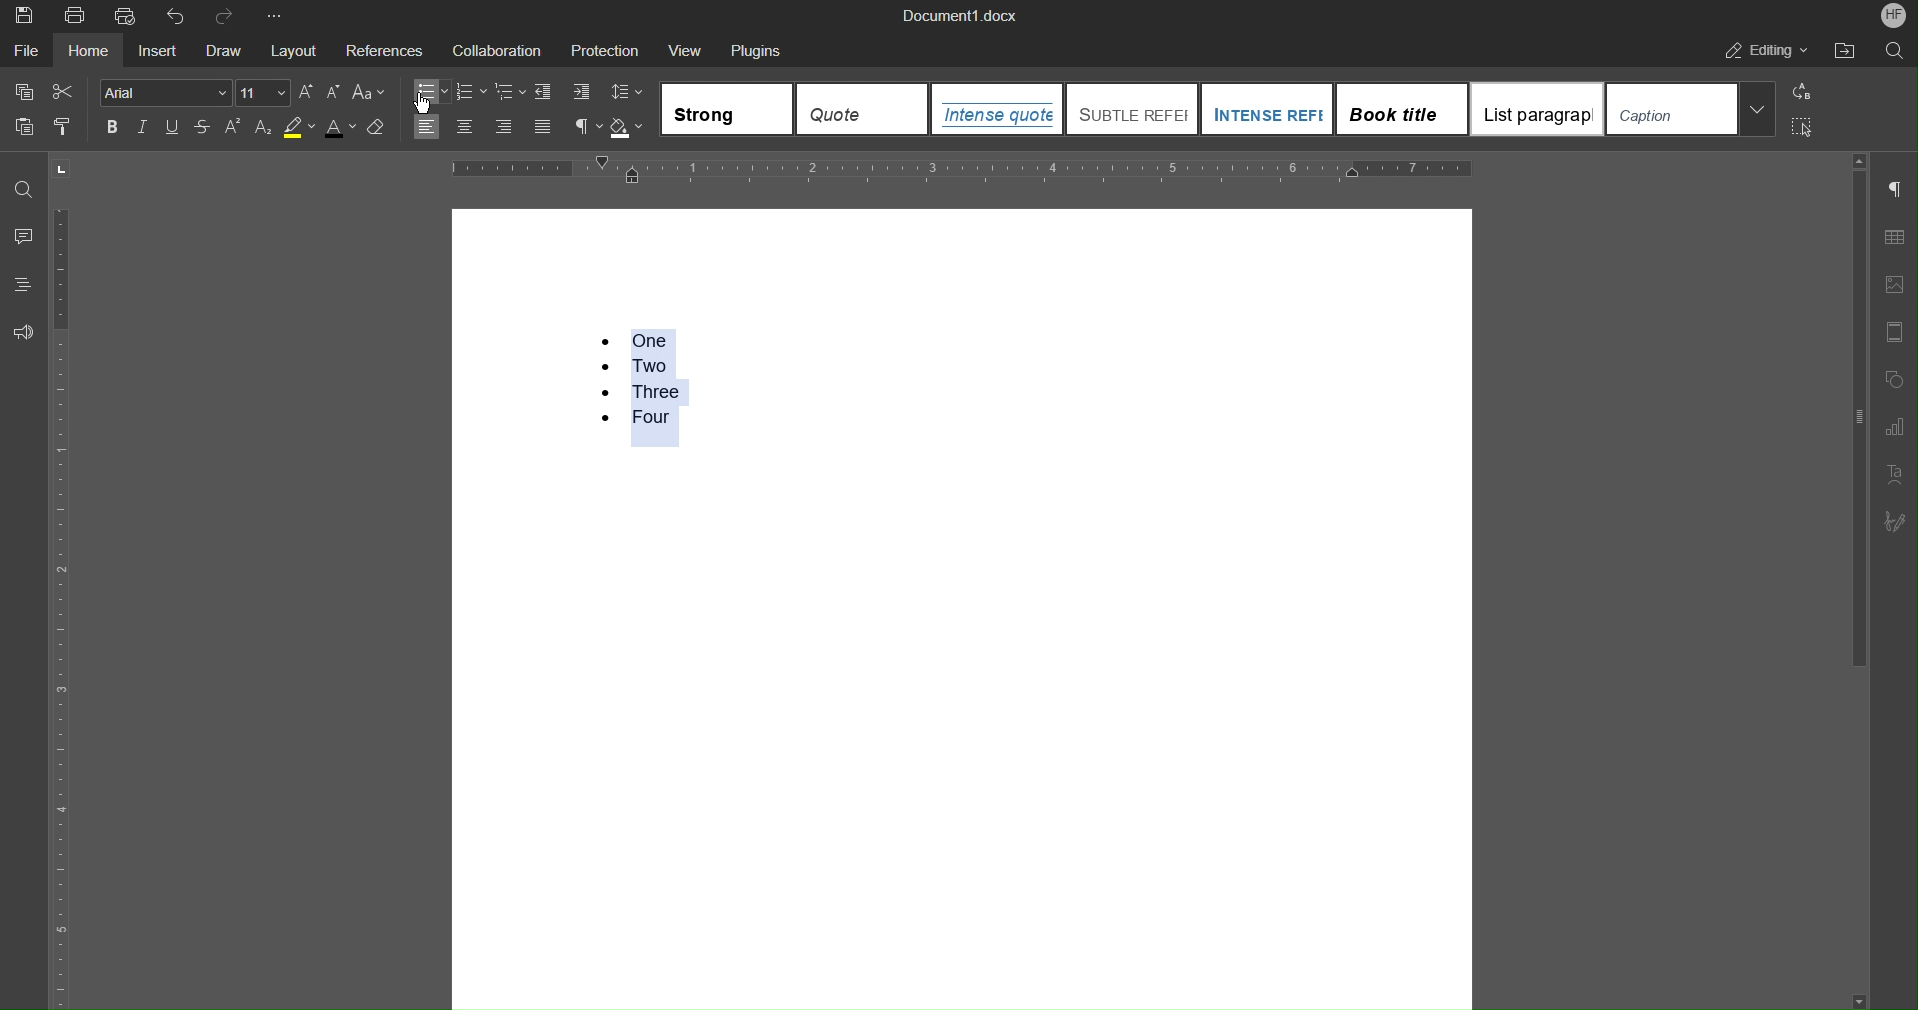 The image size is (1918, 1010). Describe the element at coordinates (728, 109) in the screenshot. I see `Strong` at that location.